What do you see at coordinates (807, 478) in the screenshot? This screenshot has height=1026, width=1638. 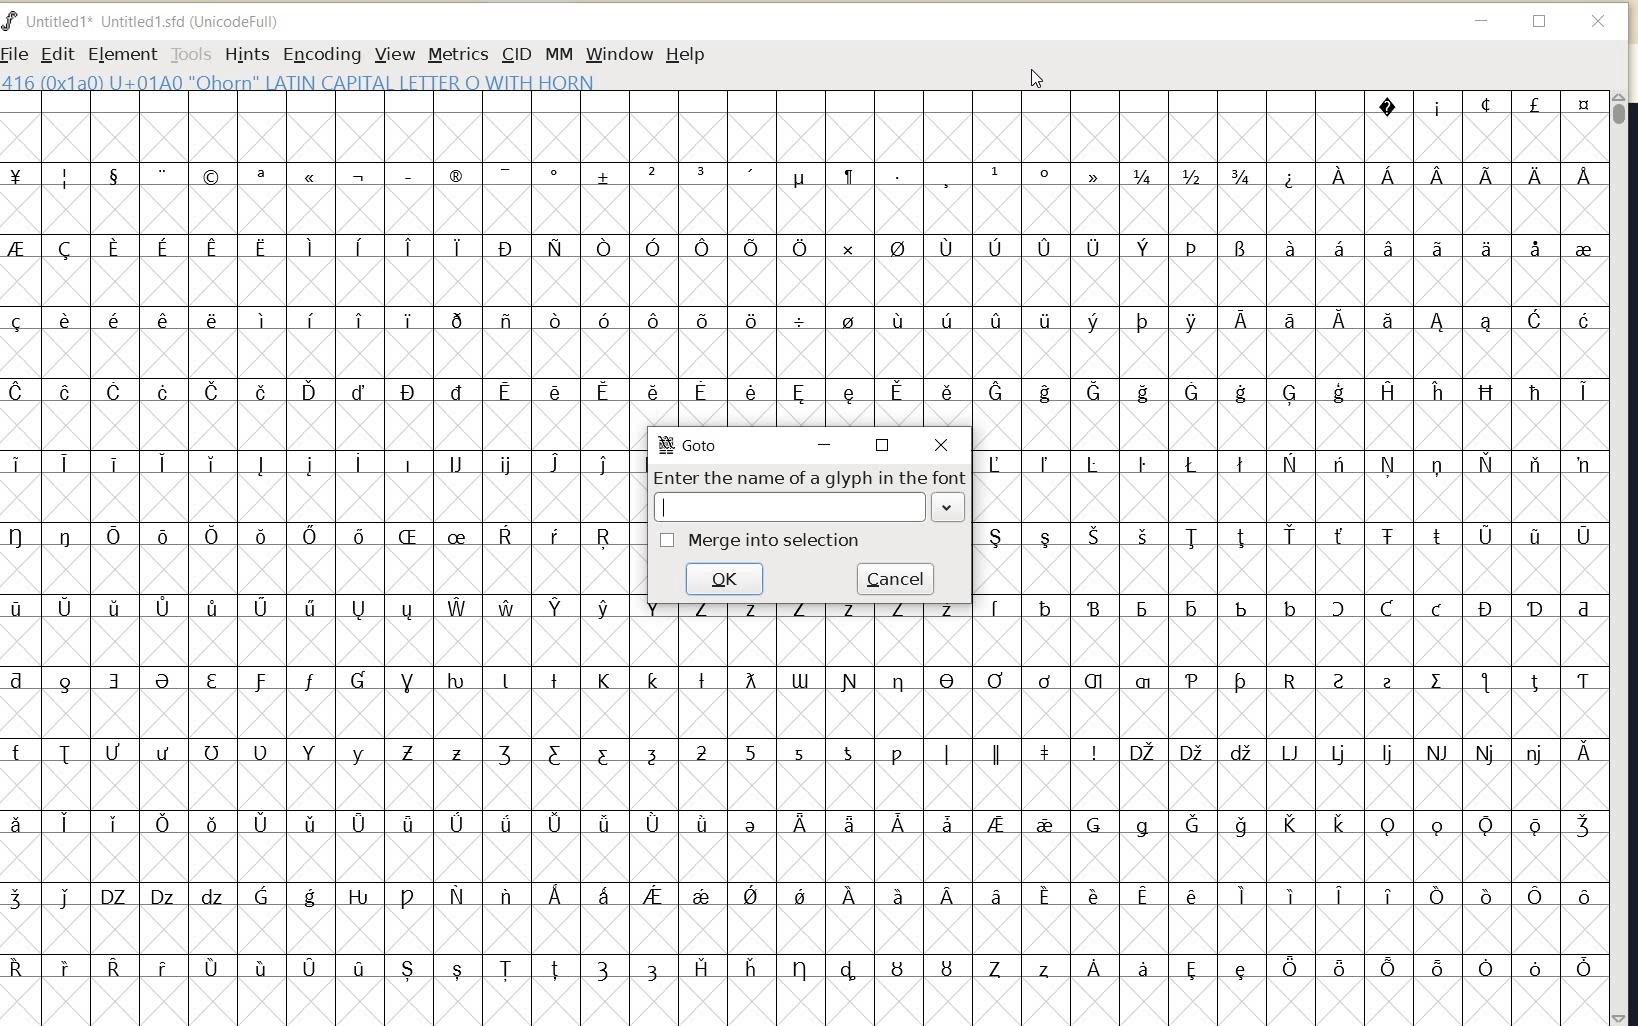 I see `Enter the name of a glyph in th font` at bounding box center [807, 478].